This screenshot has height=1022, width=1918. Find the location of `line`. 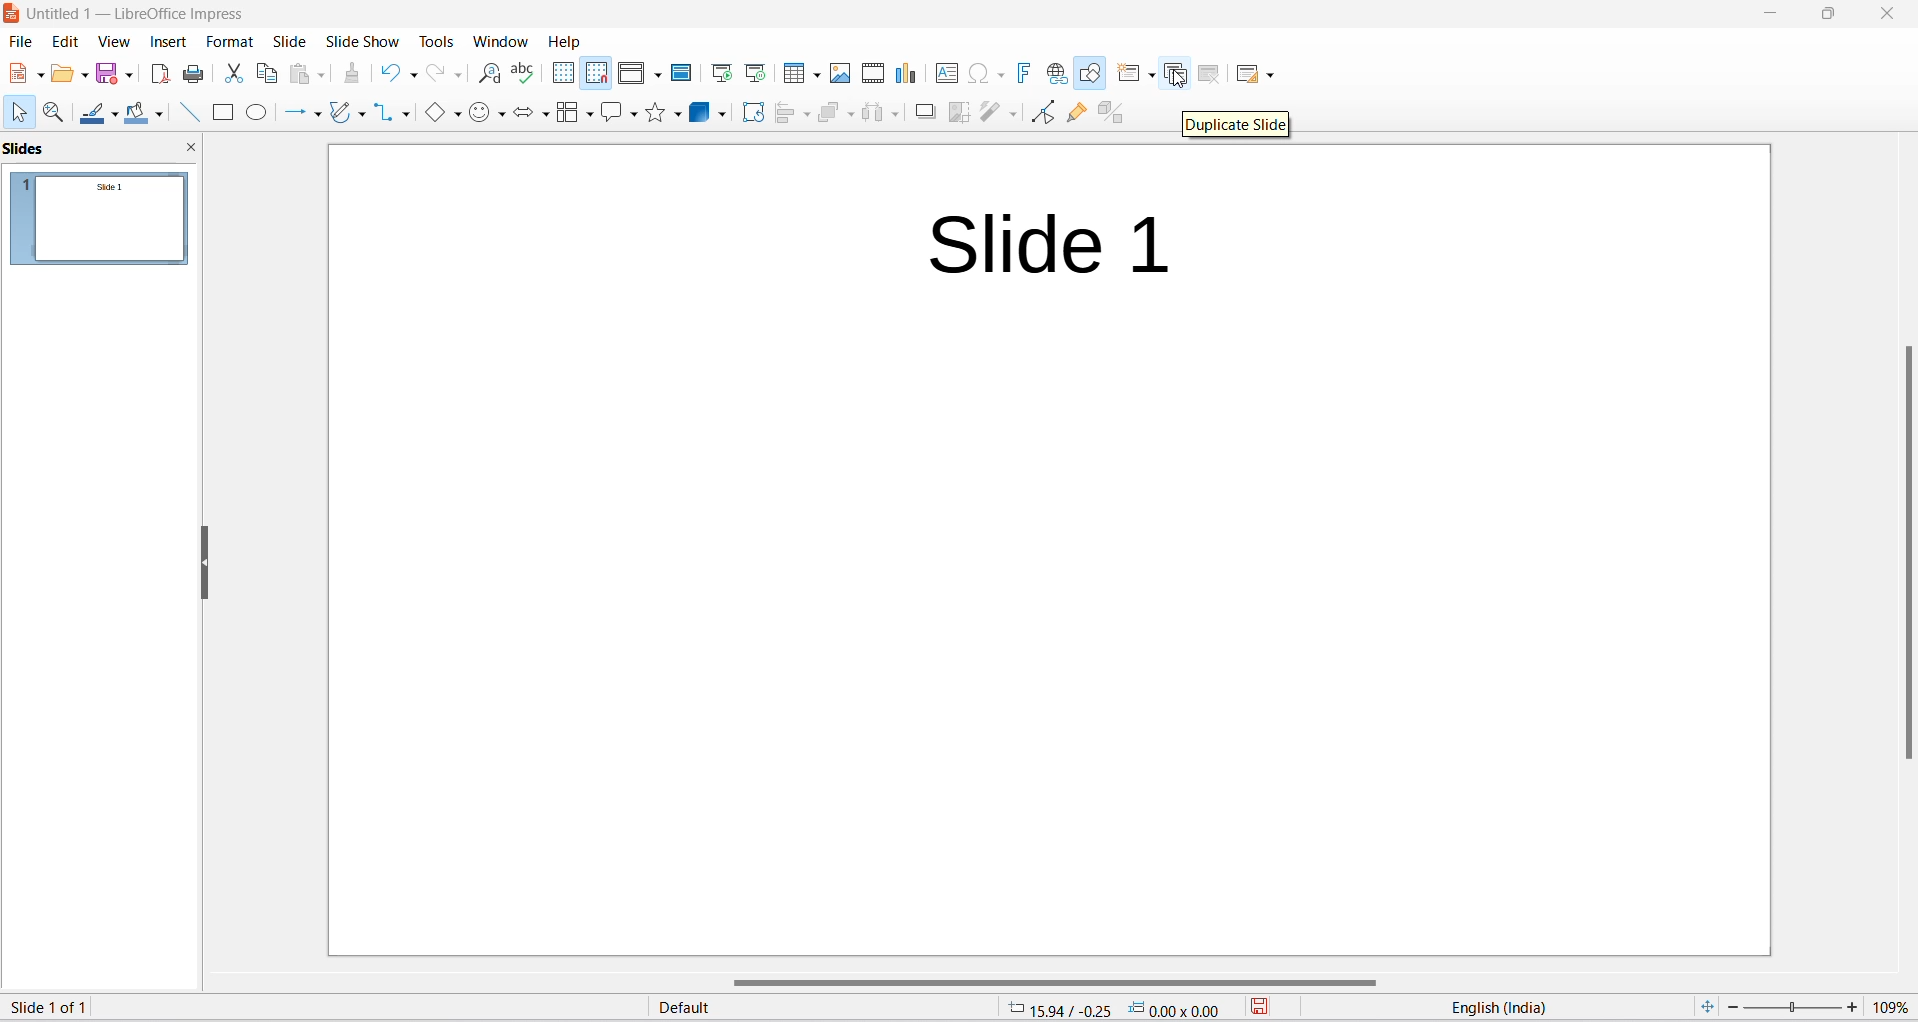

line is located at coordinates (192, 117).